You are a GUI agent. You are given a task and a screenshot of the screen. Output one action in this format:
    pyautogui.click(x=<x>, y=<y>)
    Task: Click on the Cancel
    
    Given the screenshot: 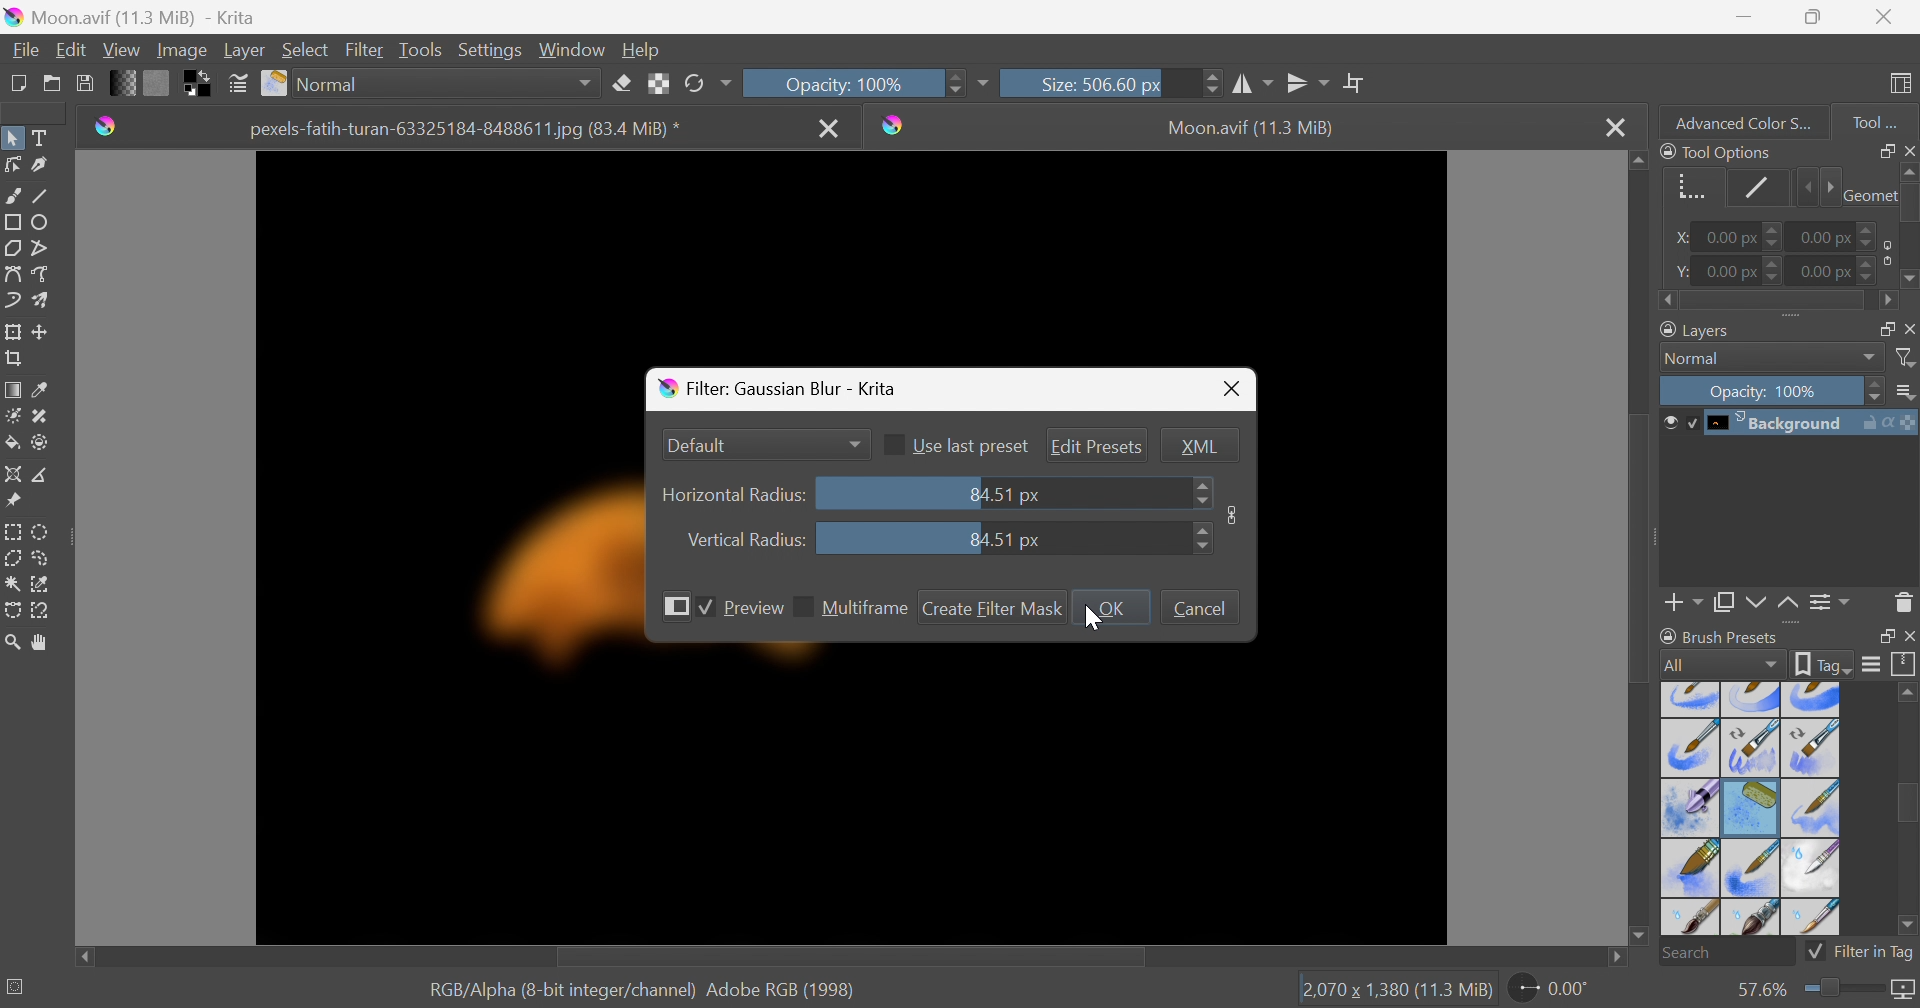 What is the action you would take?
    pyautogui.click(x=1203, y=608)
    